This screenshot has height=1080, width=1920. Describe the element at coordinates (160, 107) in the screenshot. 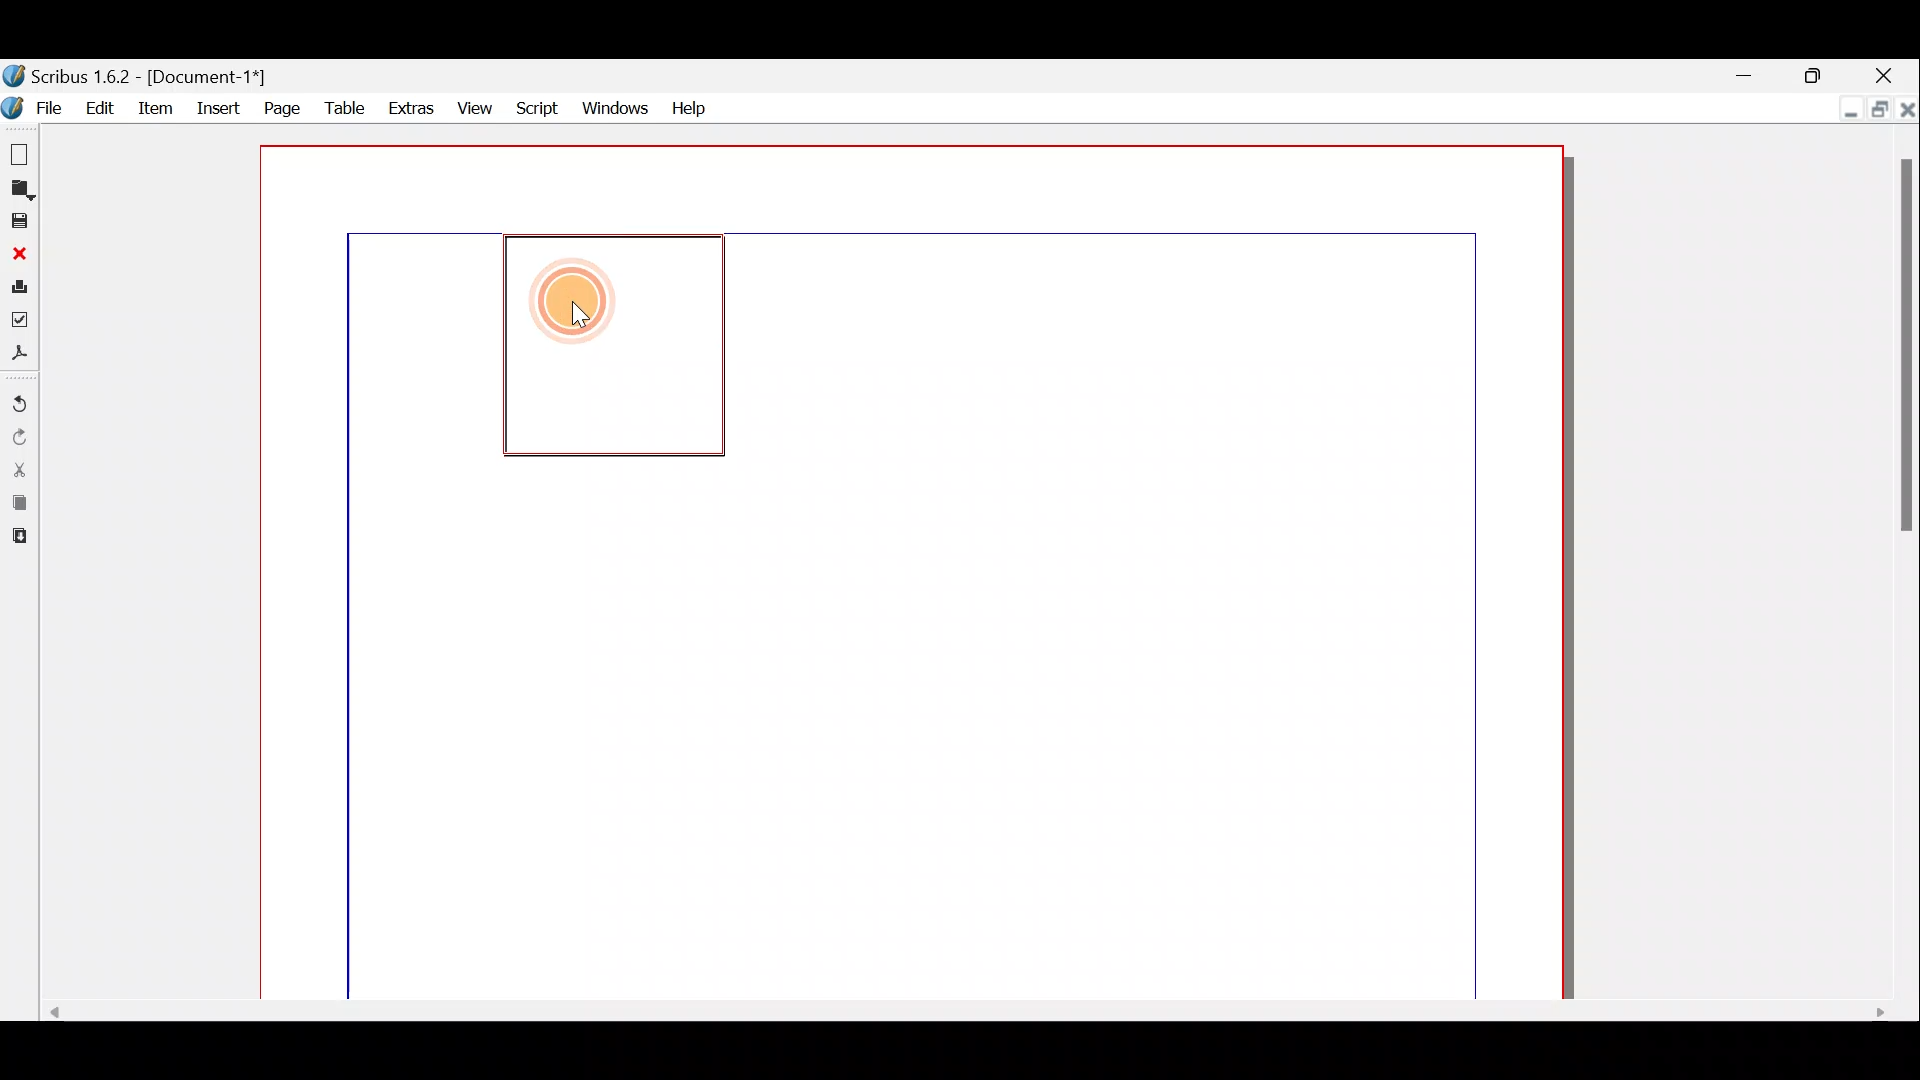

I see `Item` at that location.